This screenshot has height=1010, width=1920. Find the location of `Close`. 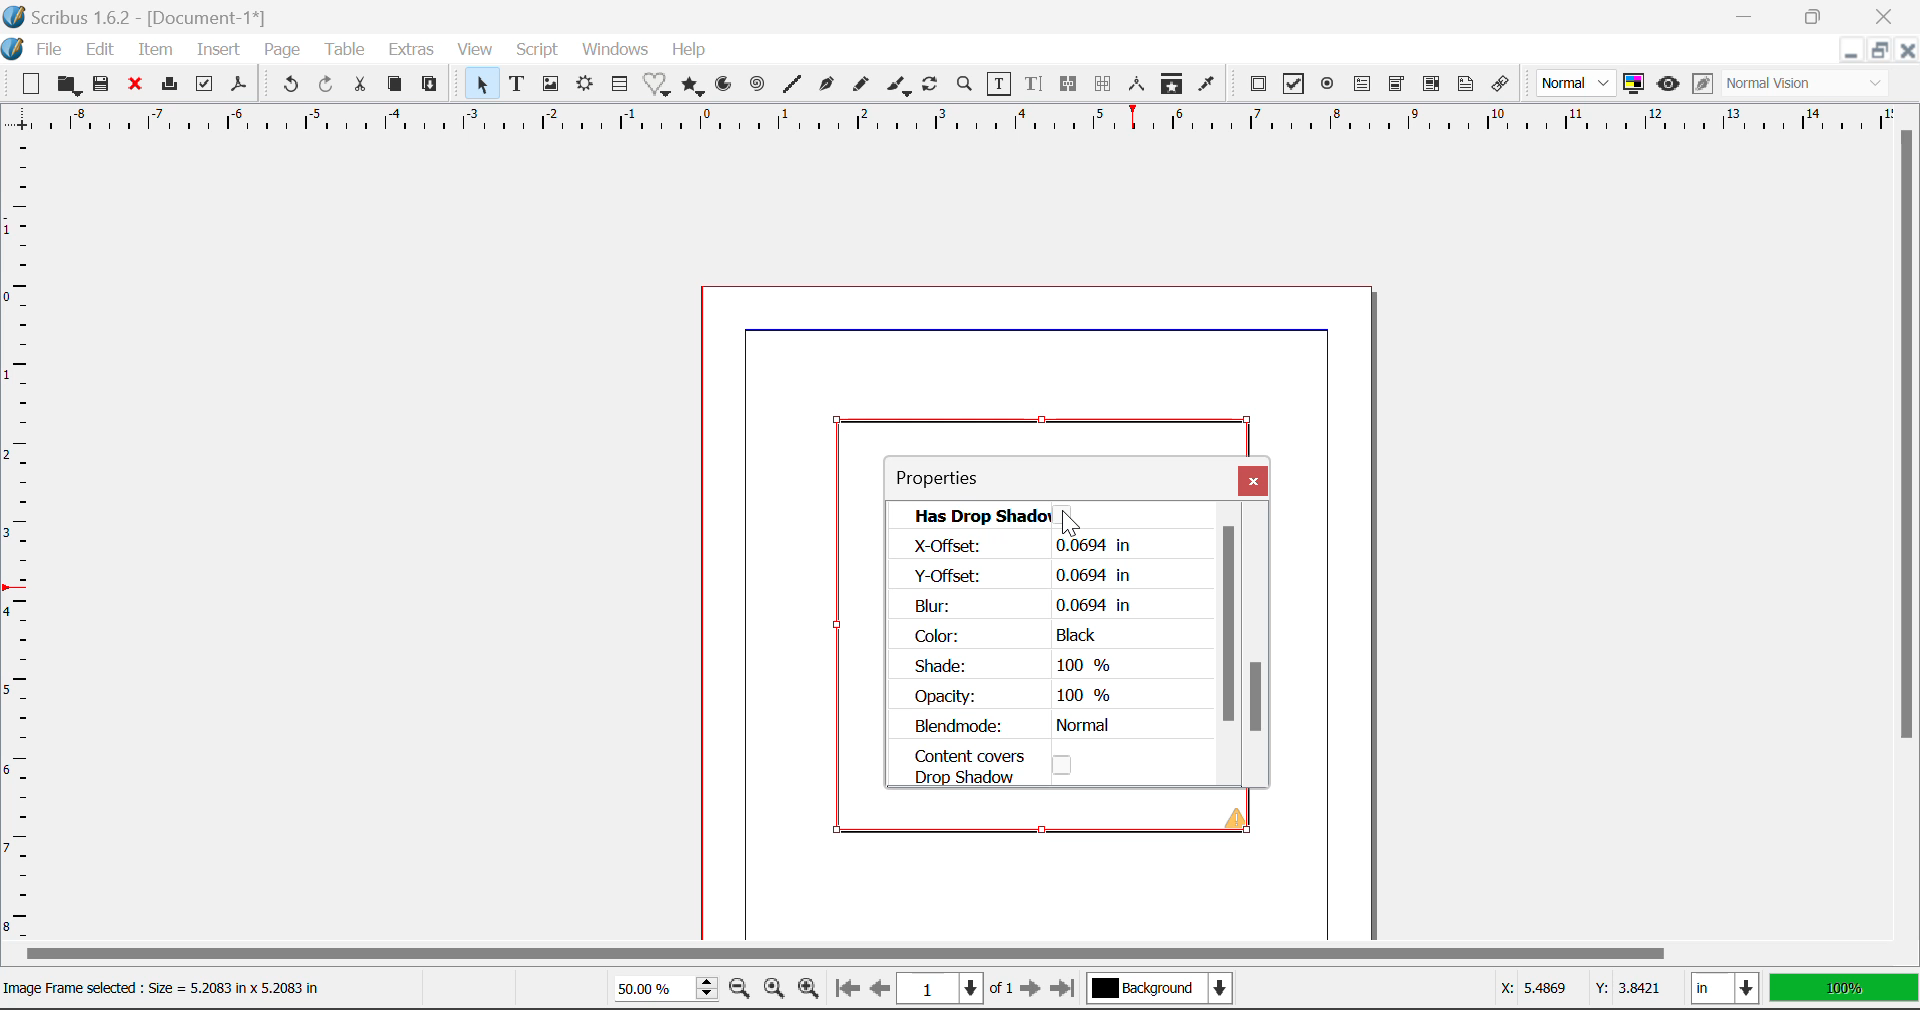

Close is located at coordinates (1254, 483).